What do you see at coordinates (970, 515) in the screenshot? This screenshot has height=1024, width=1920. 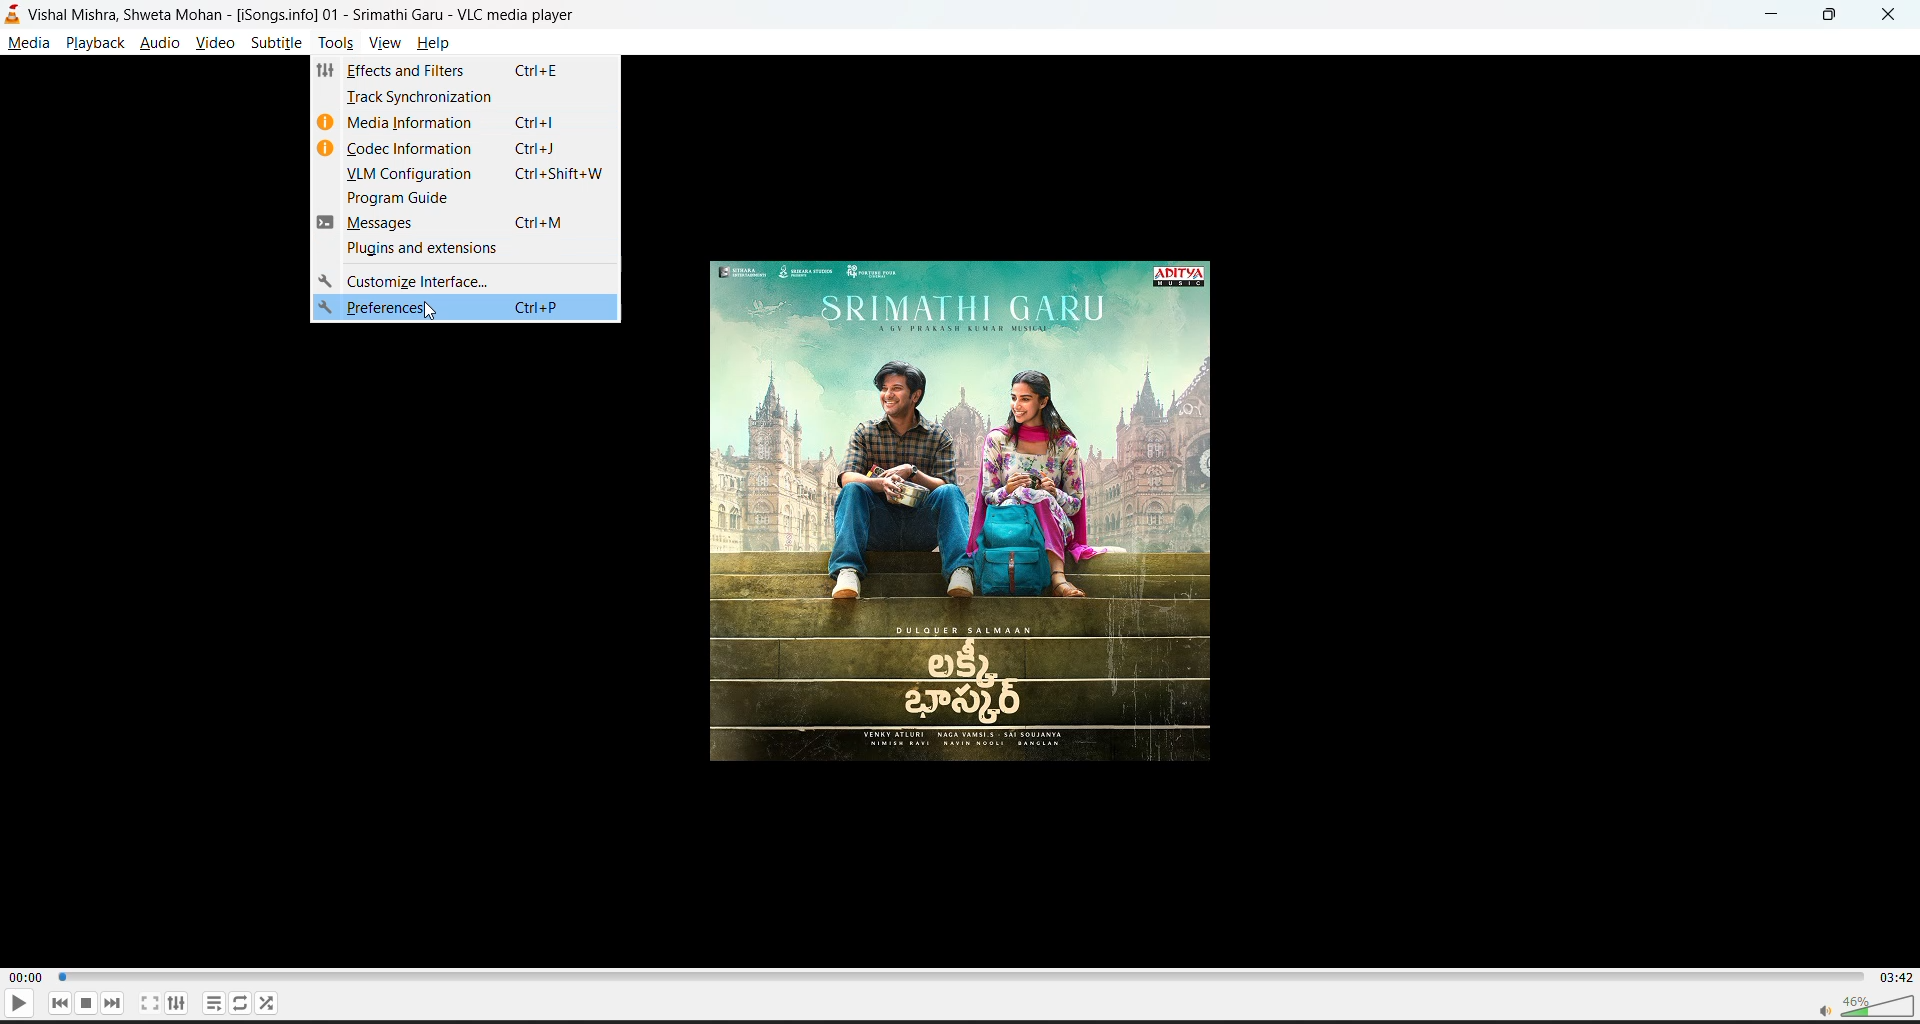 I see `thumbnail` at bounding box center [970, 515].